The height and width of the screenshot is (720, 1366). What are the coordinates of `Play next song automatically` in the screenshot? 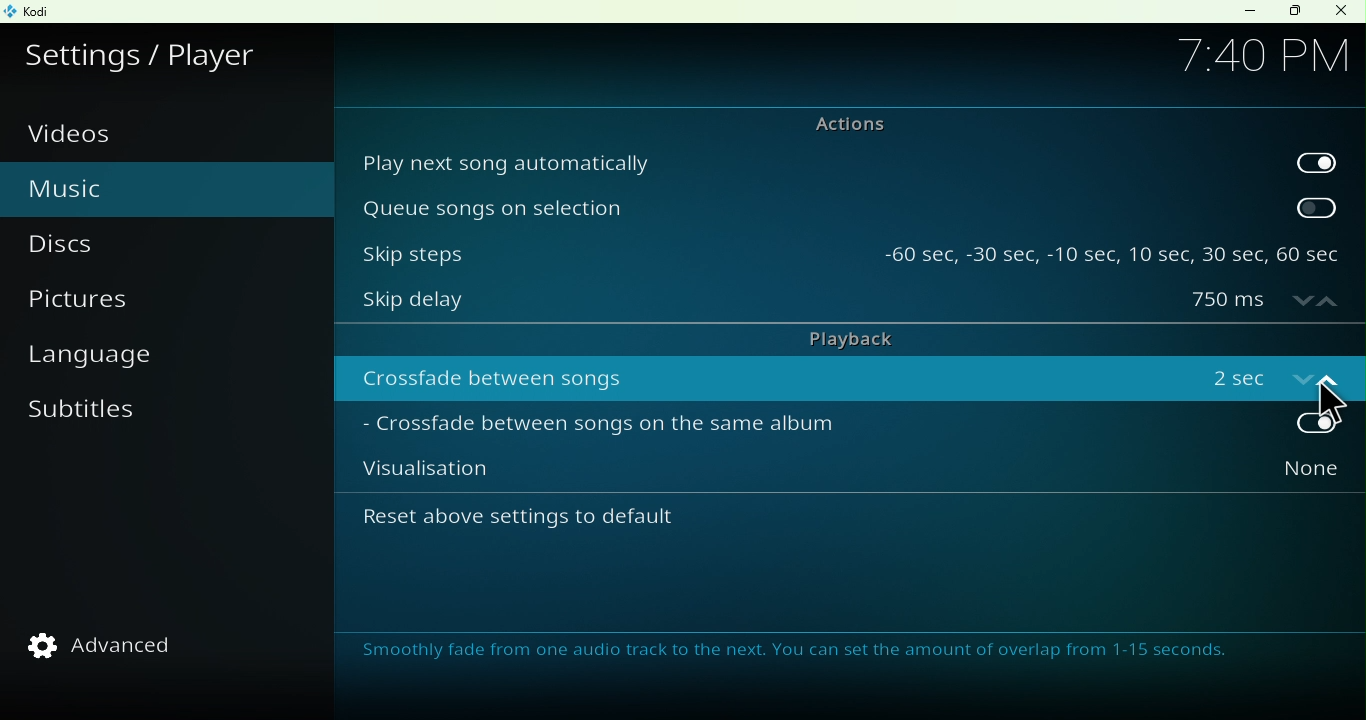 It's located at (811, 161).